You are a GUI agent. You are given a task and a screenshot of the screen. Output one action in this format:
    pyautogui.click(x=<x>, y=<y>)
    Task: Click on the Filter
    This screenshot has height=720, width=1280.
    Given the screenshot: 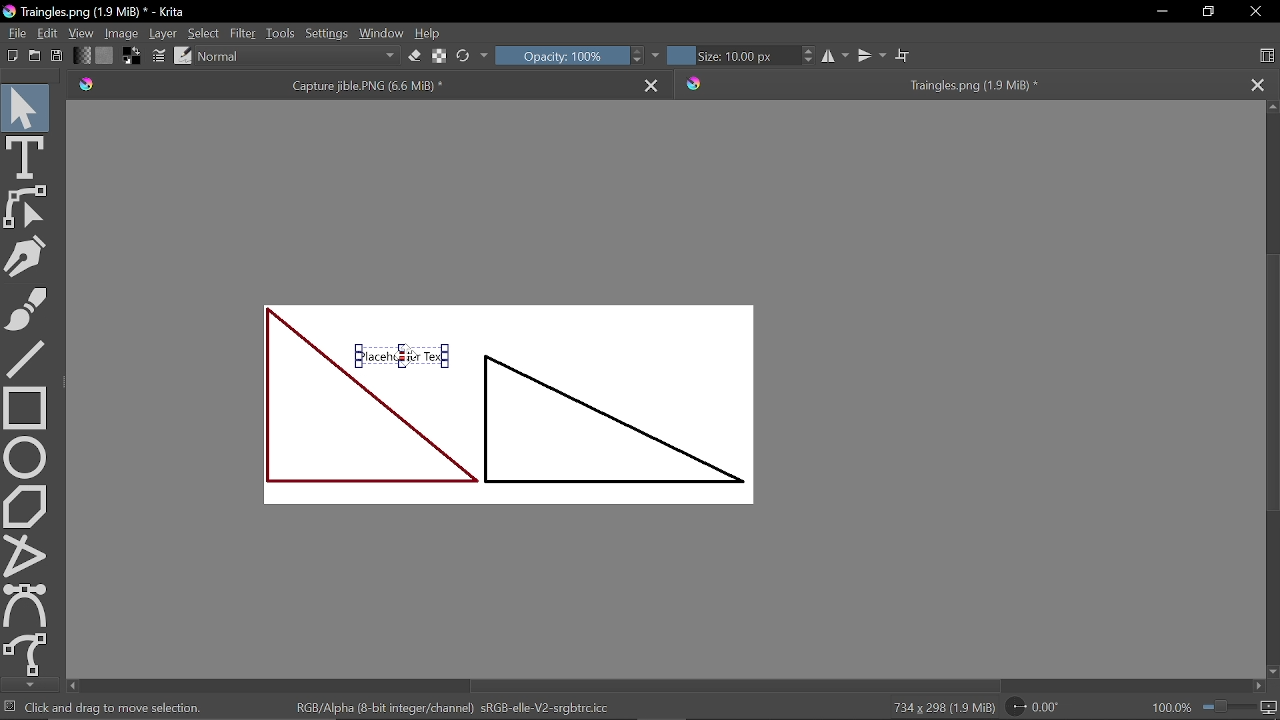 What is the action you would take?
    pyautogui.click(x=242, y=33)
    